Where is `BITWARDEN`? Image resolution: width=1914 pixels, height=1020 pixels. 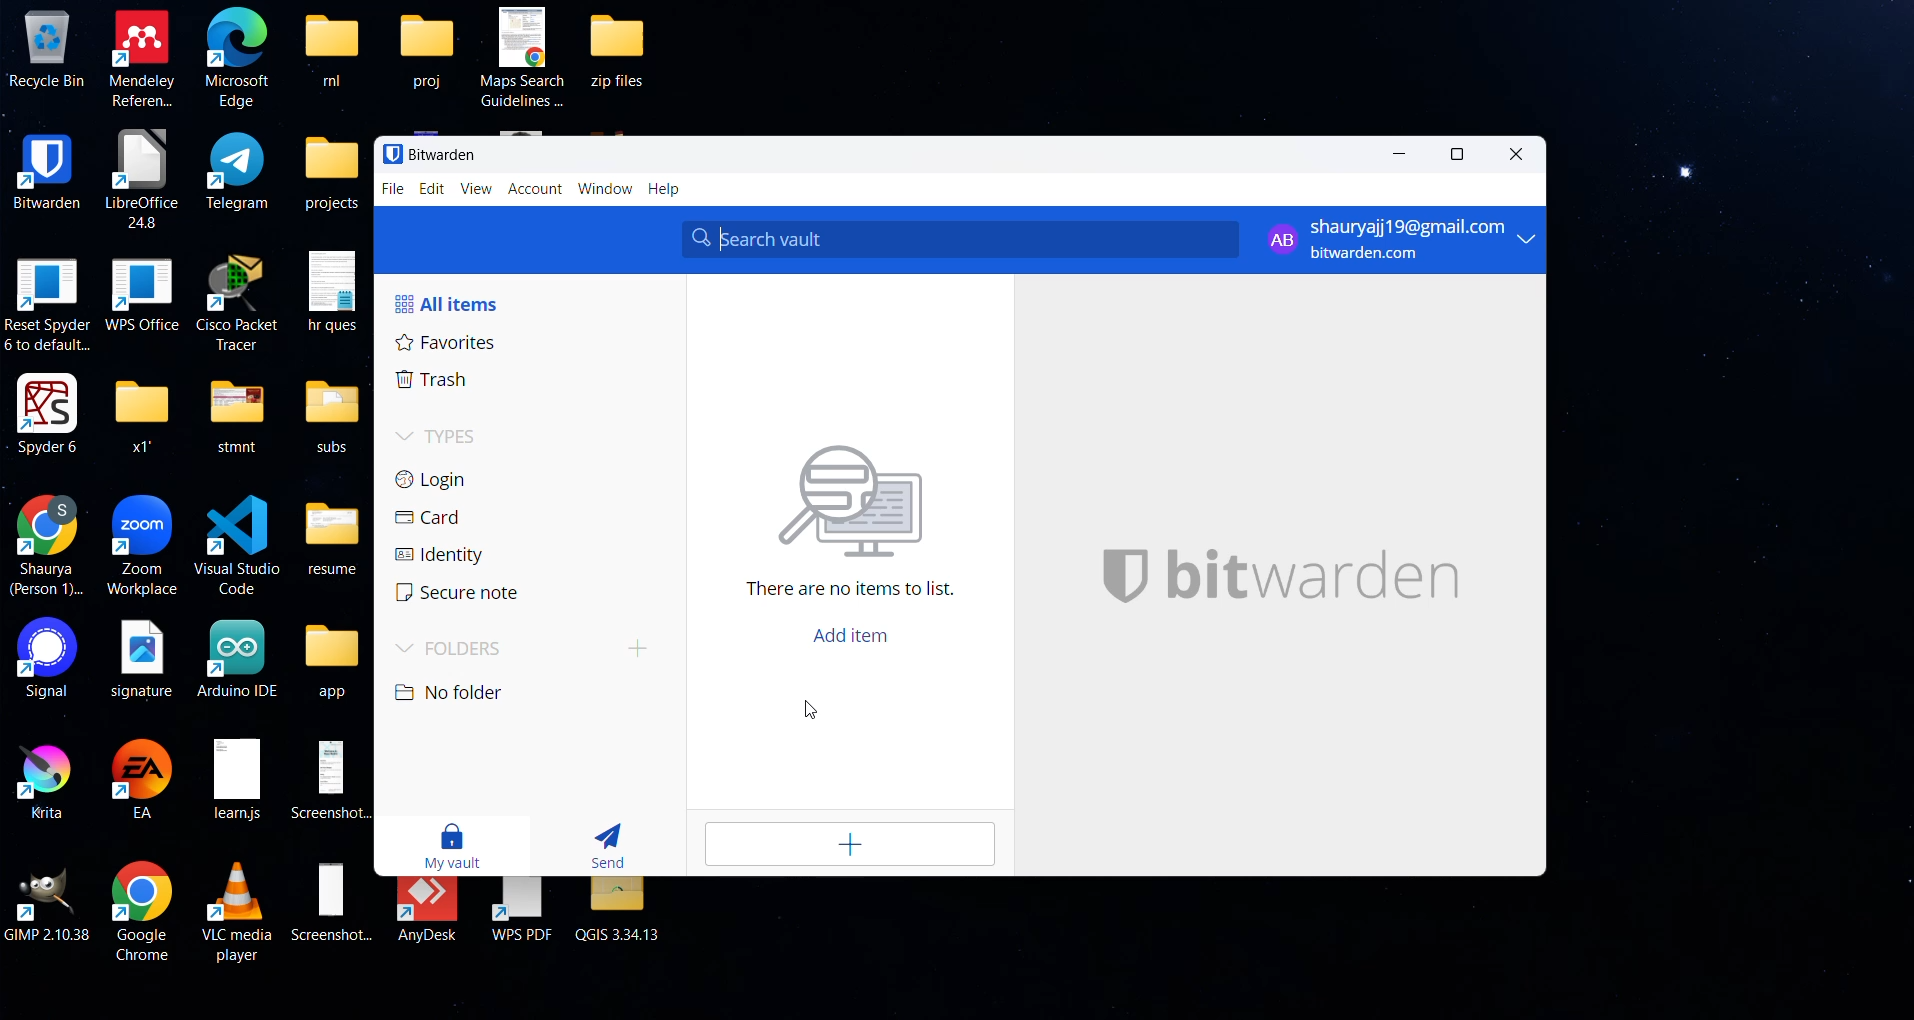
BITWARDEN is located at coordinates (46, 168).